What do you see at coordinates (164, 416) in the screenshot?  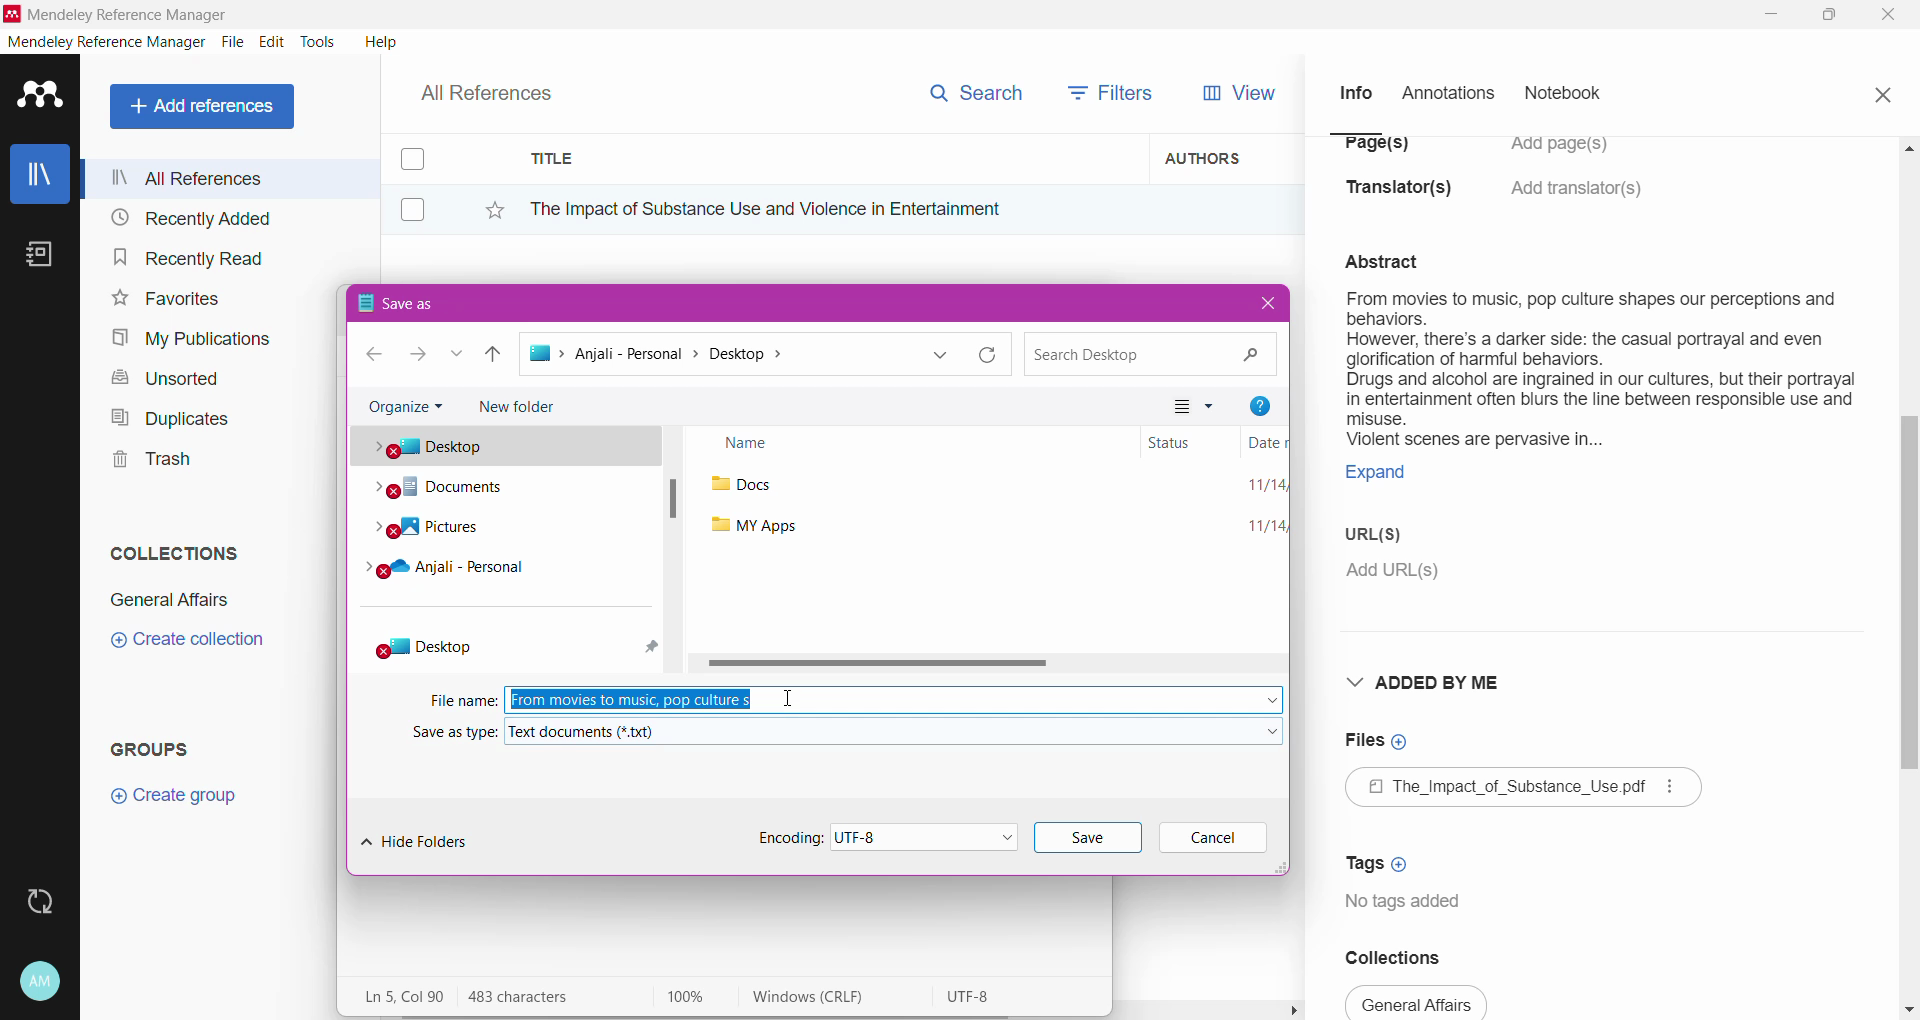 I see `Duplicates` at bounding box center [164, 416].